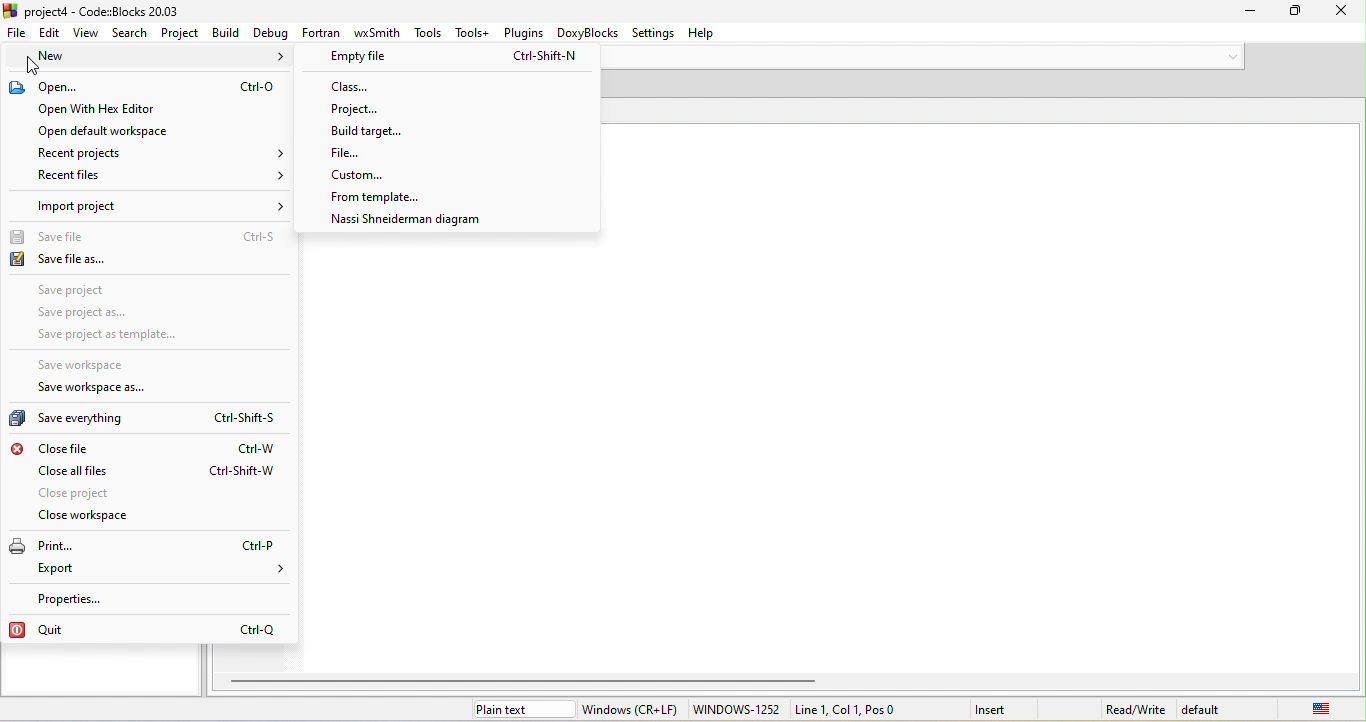 This screenshot has width=1366, height=722. I want to click on united state, so click(1307, 708).